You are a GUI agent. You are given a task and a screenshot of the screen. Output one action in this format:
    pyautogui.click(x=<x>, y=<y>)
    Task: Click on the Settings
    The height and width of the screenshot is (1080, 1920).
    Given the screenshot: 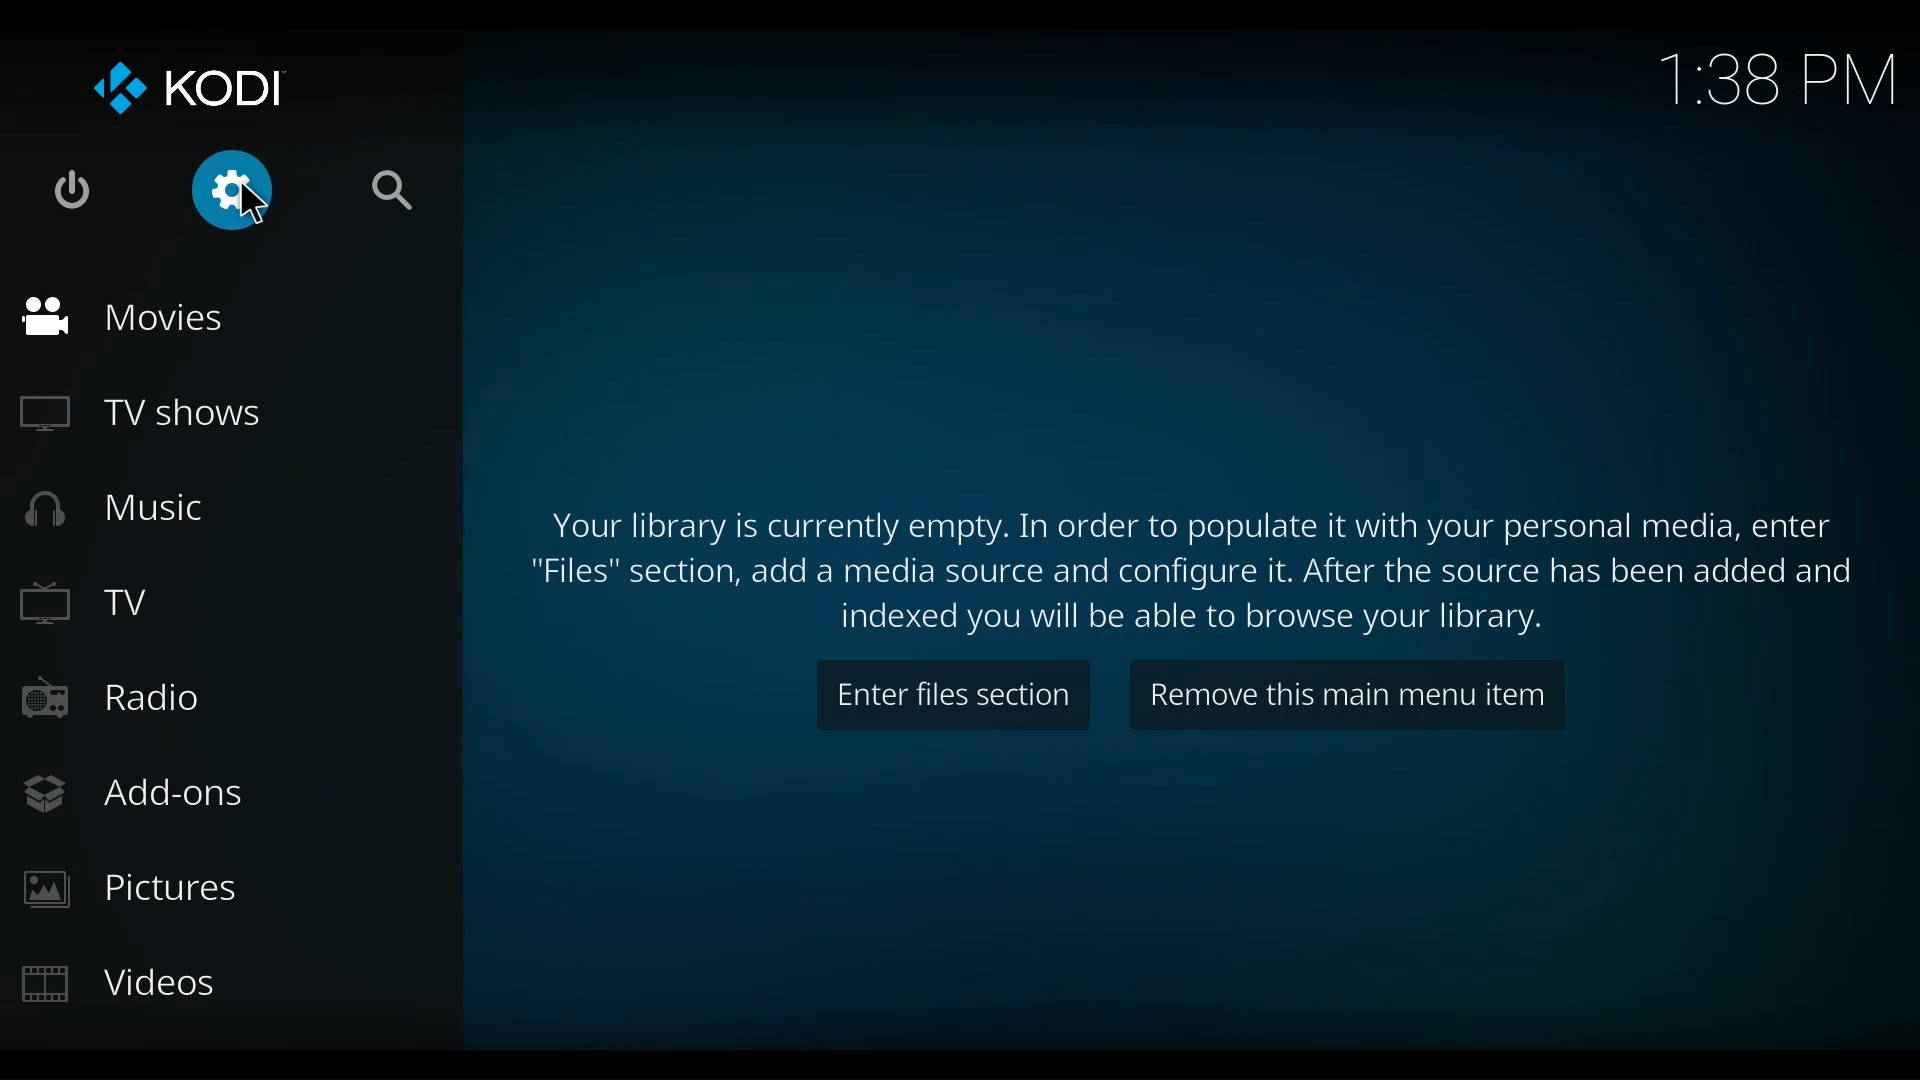 What is the action you would take?
    pyautogui.click(x=205, y=191)
    